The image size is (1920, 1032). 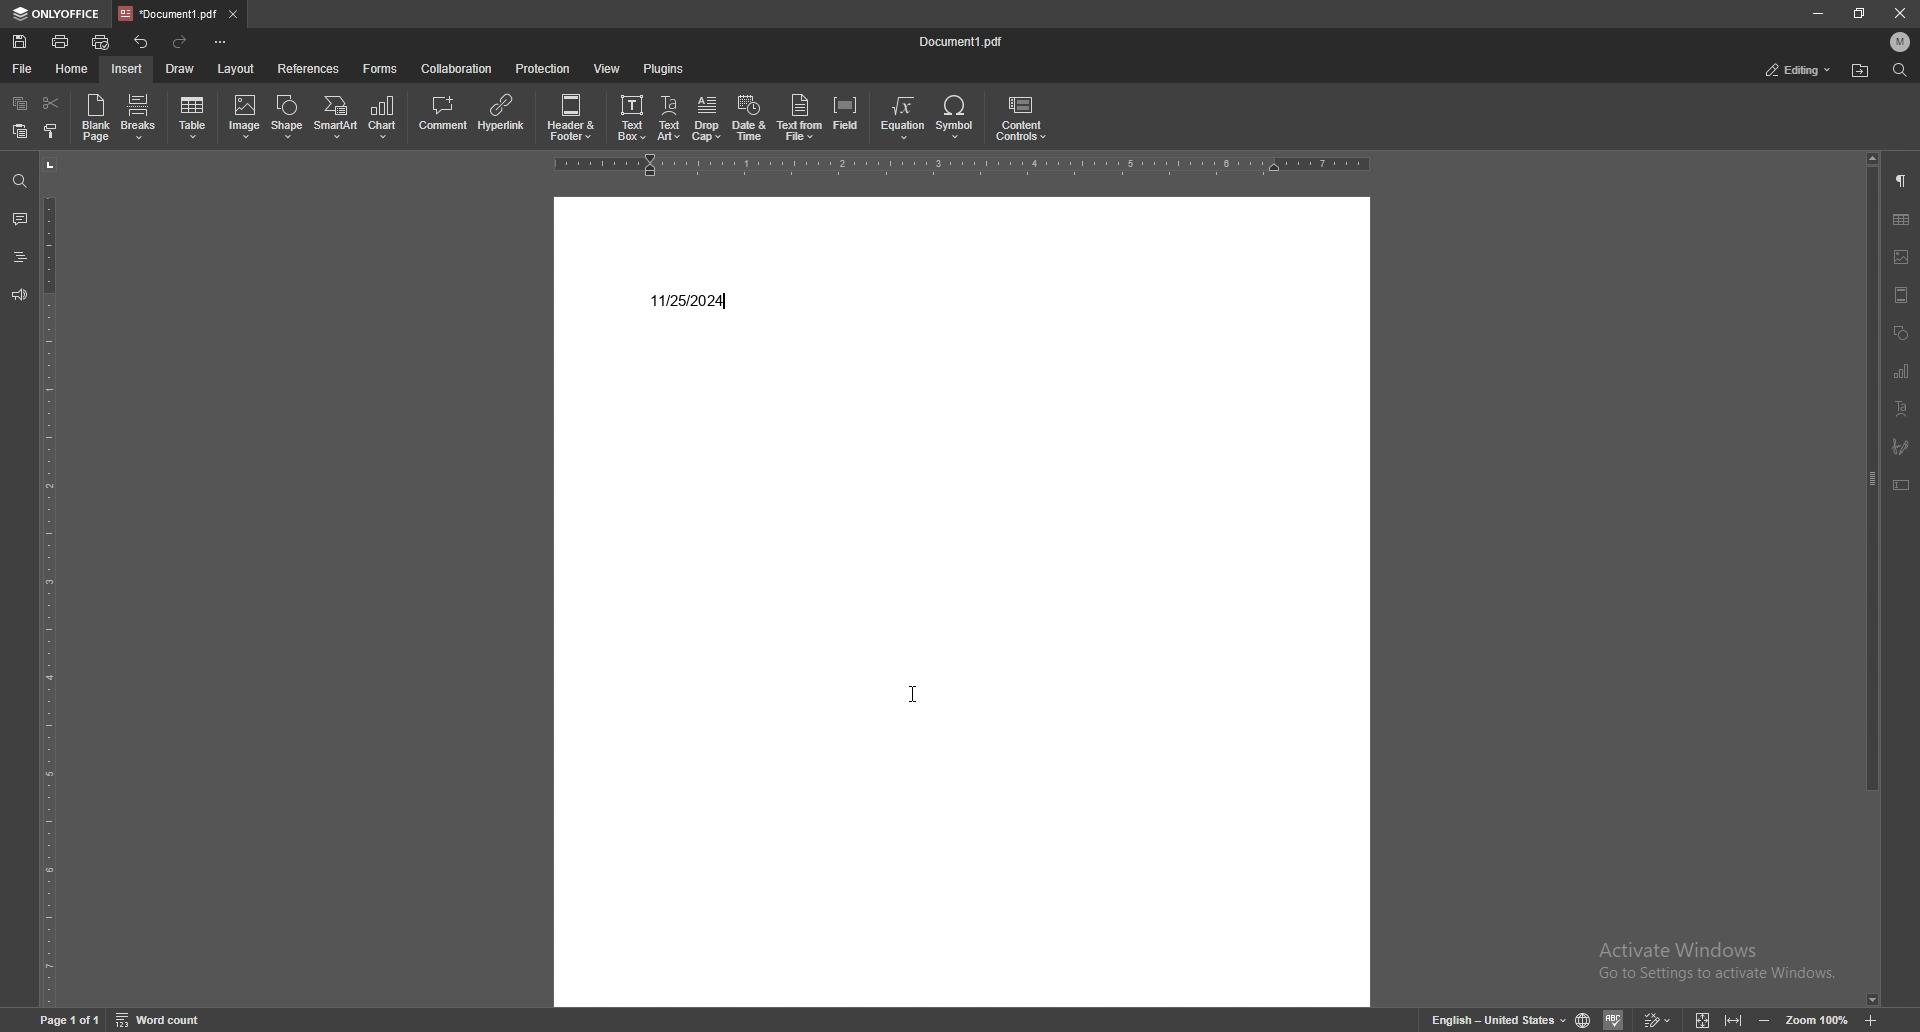 I want to click on text align, so click(x=1903, y=408).